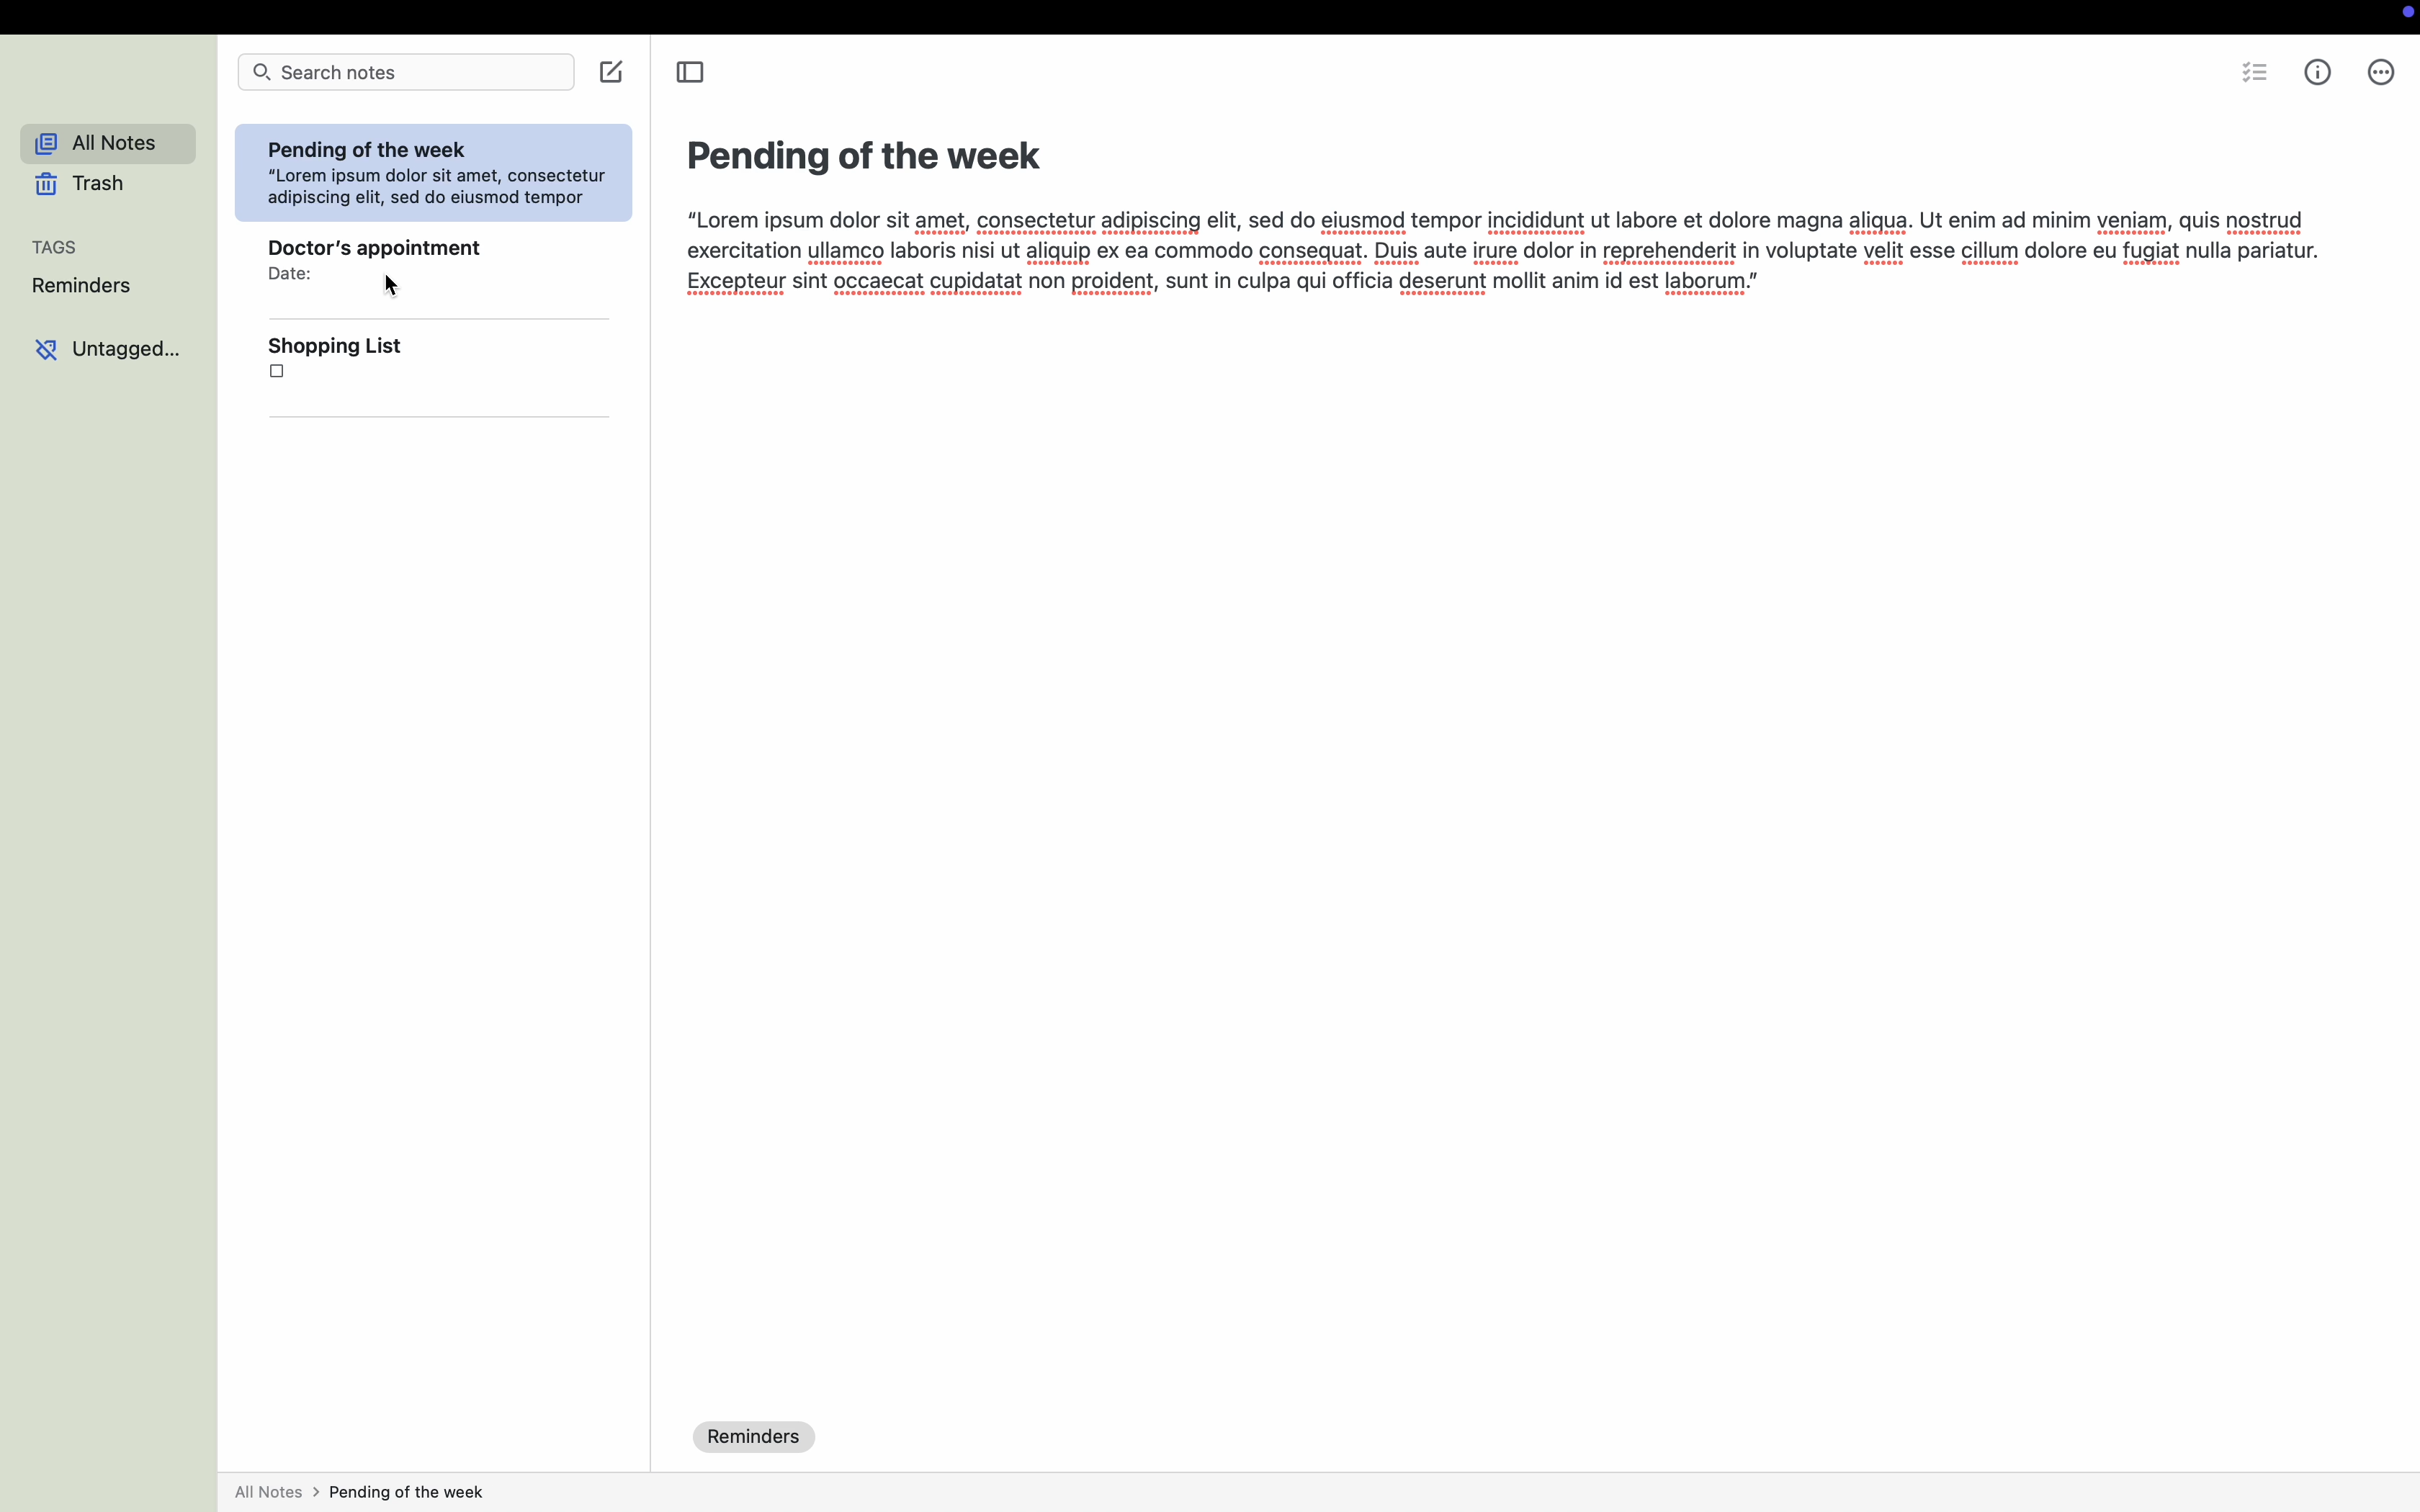  I want to click on doctor's appointment Date:, so click(364, 255).